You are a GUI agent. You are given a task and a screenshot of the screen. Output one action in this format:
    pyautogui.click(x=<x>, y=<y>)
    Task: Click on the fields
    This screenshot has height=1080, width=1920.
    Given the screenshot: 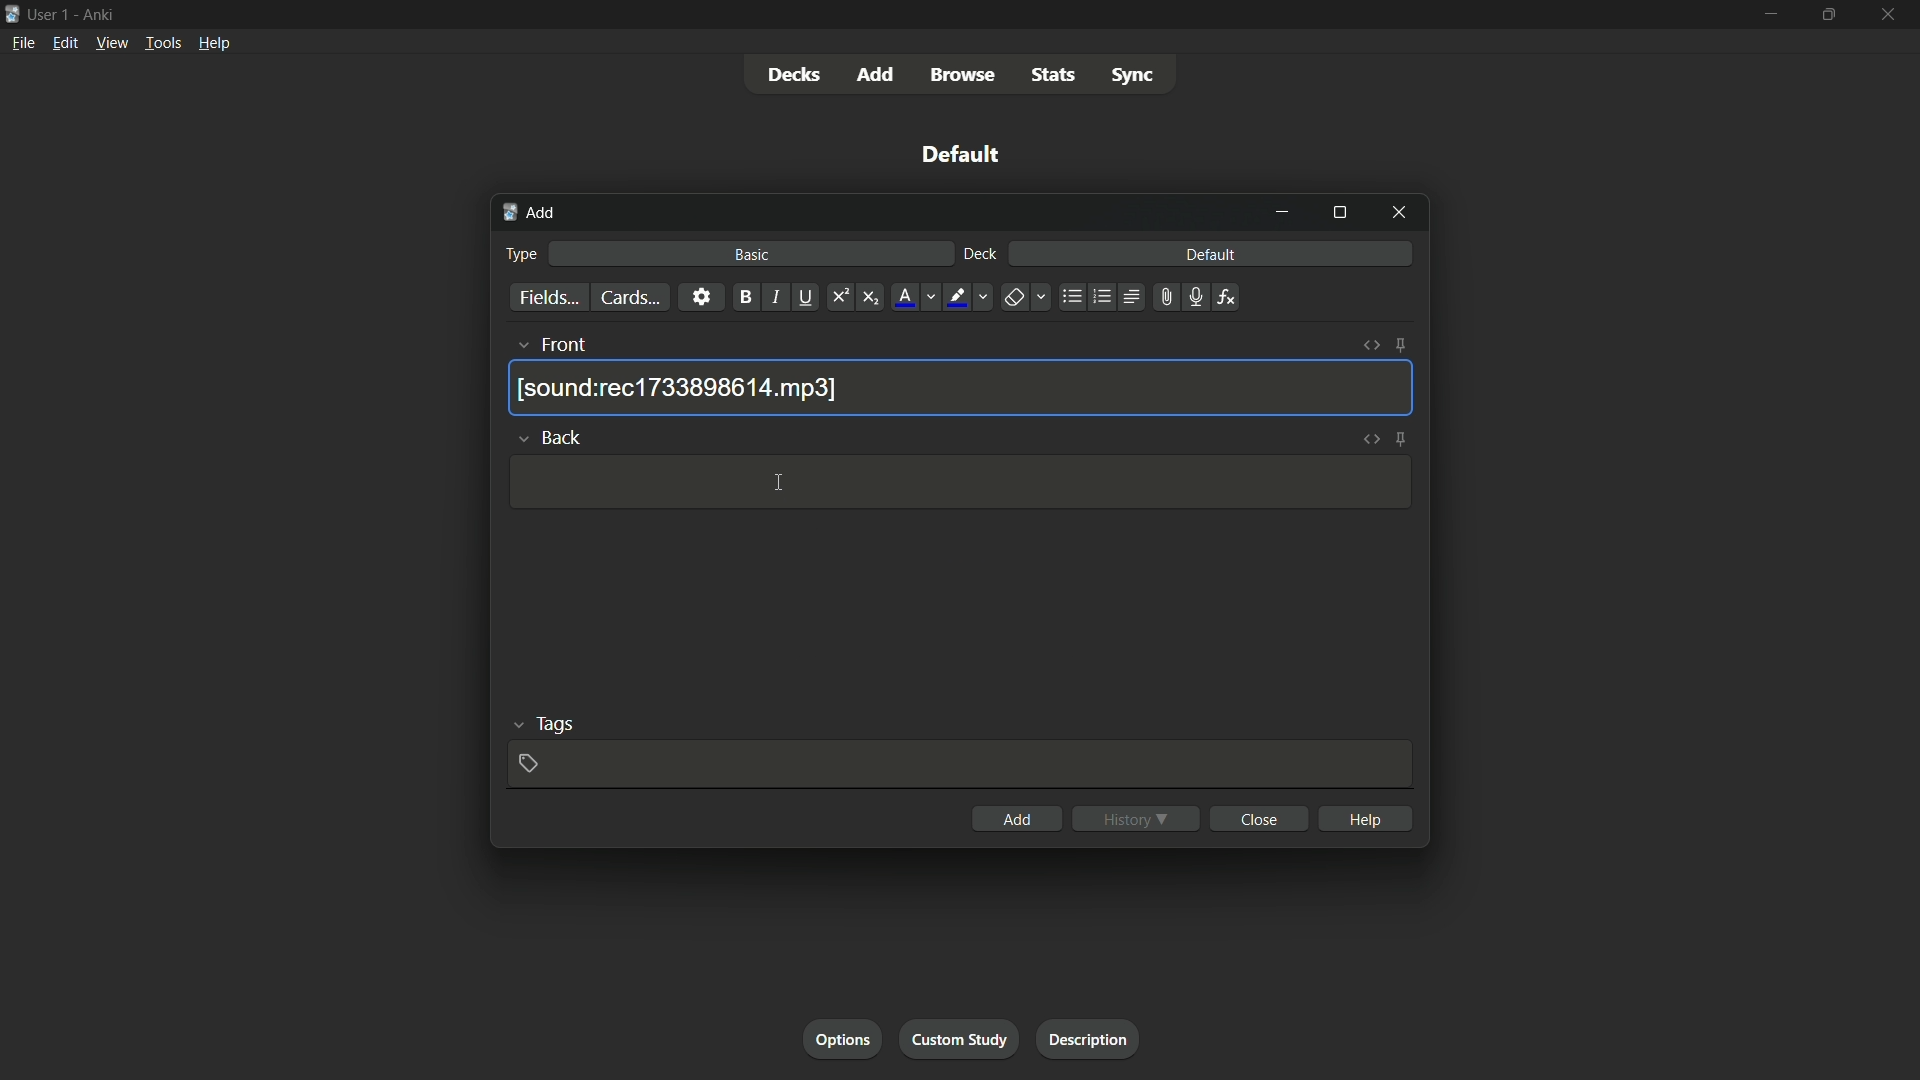 What is the action you would take?
    pyautogui.click(x=547, y=298)
    